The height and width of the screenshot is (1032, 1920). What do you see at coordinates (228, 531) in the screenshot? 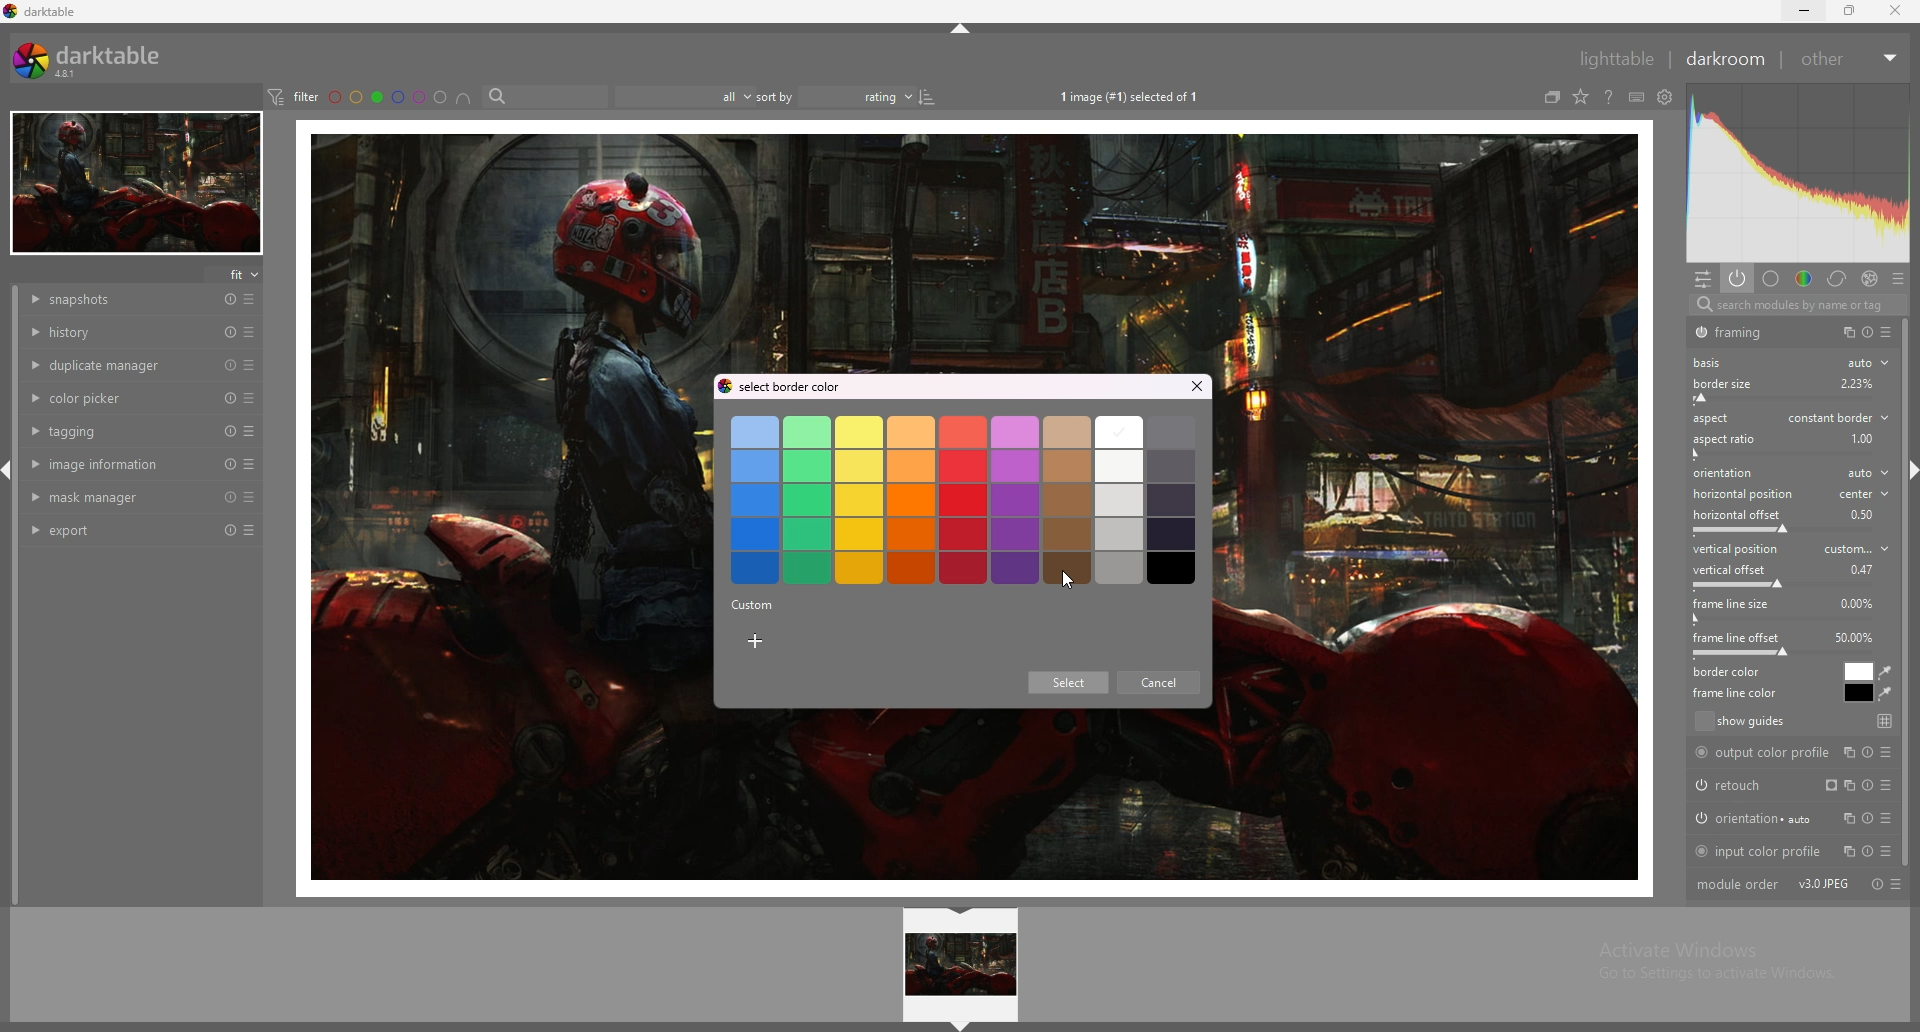
I see `reset` at bounding box center [228, 531].